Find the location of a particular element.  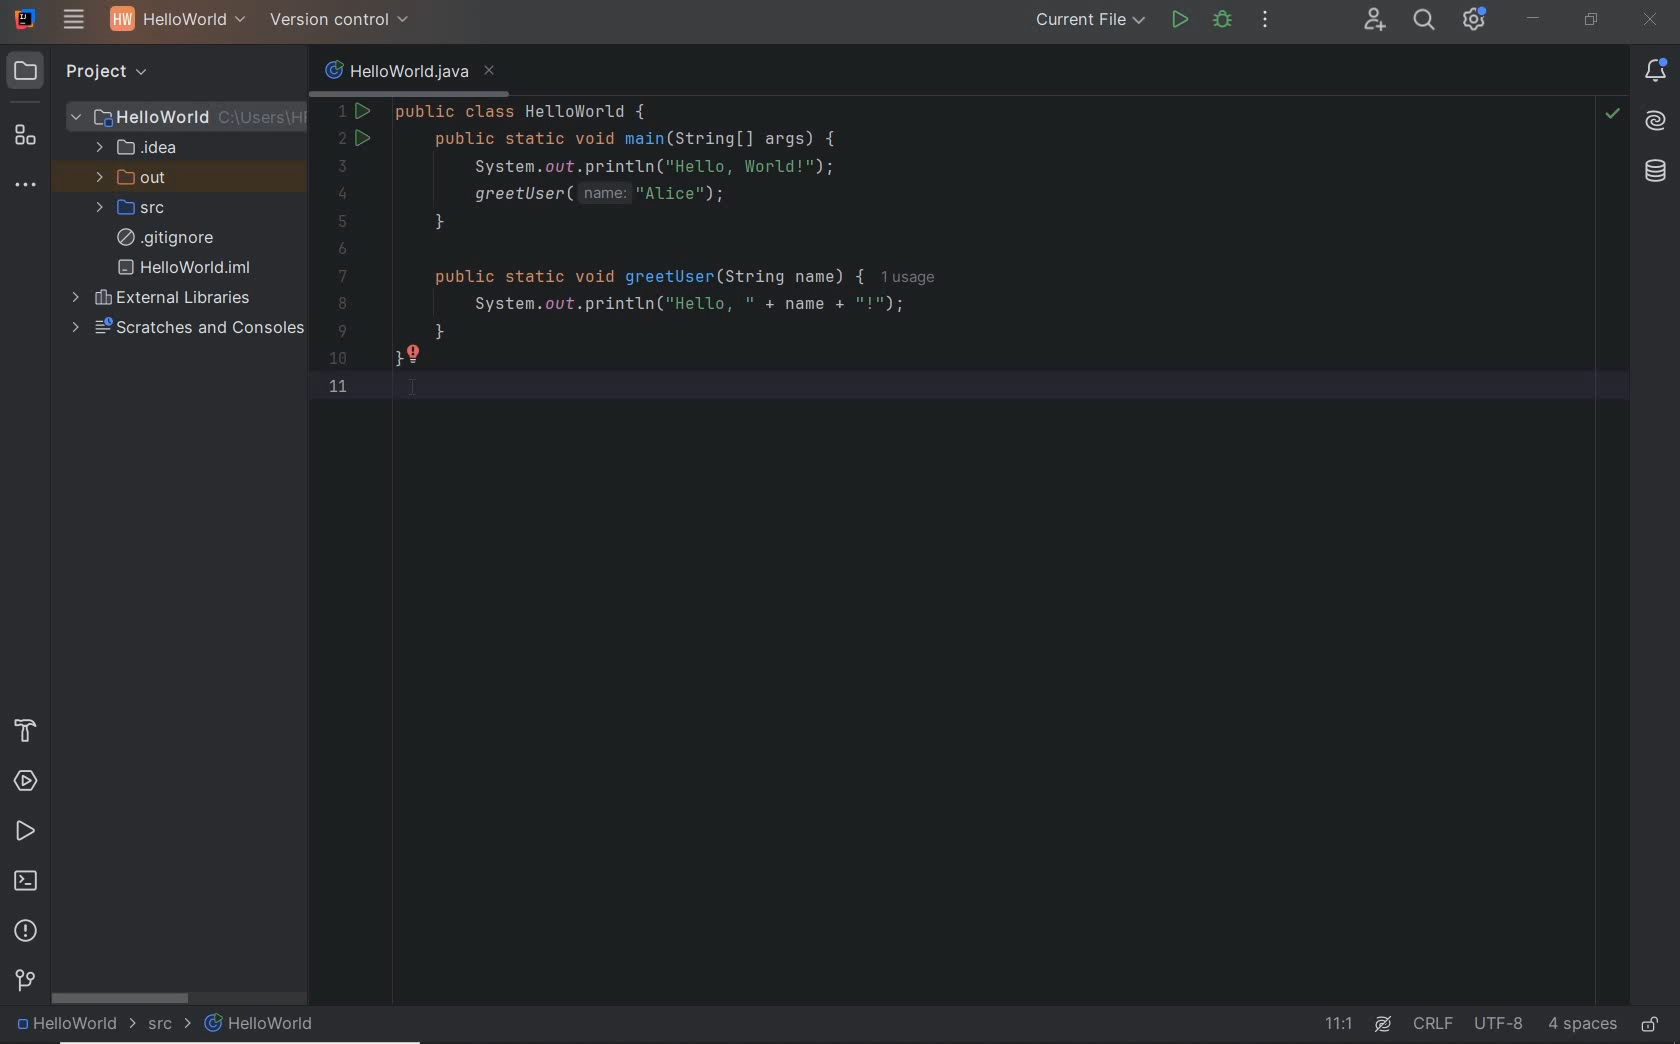

src is located at coordinates (170, 1026).